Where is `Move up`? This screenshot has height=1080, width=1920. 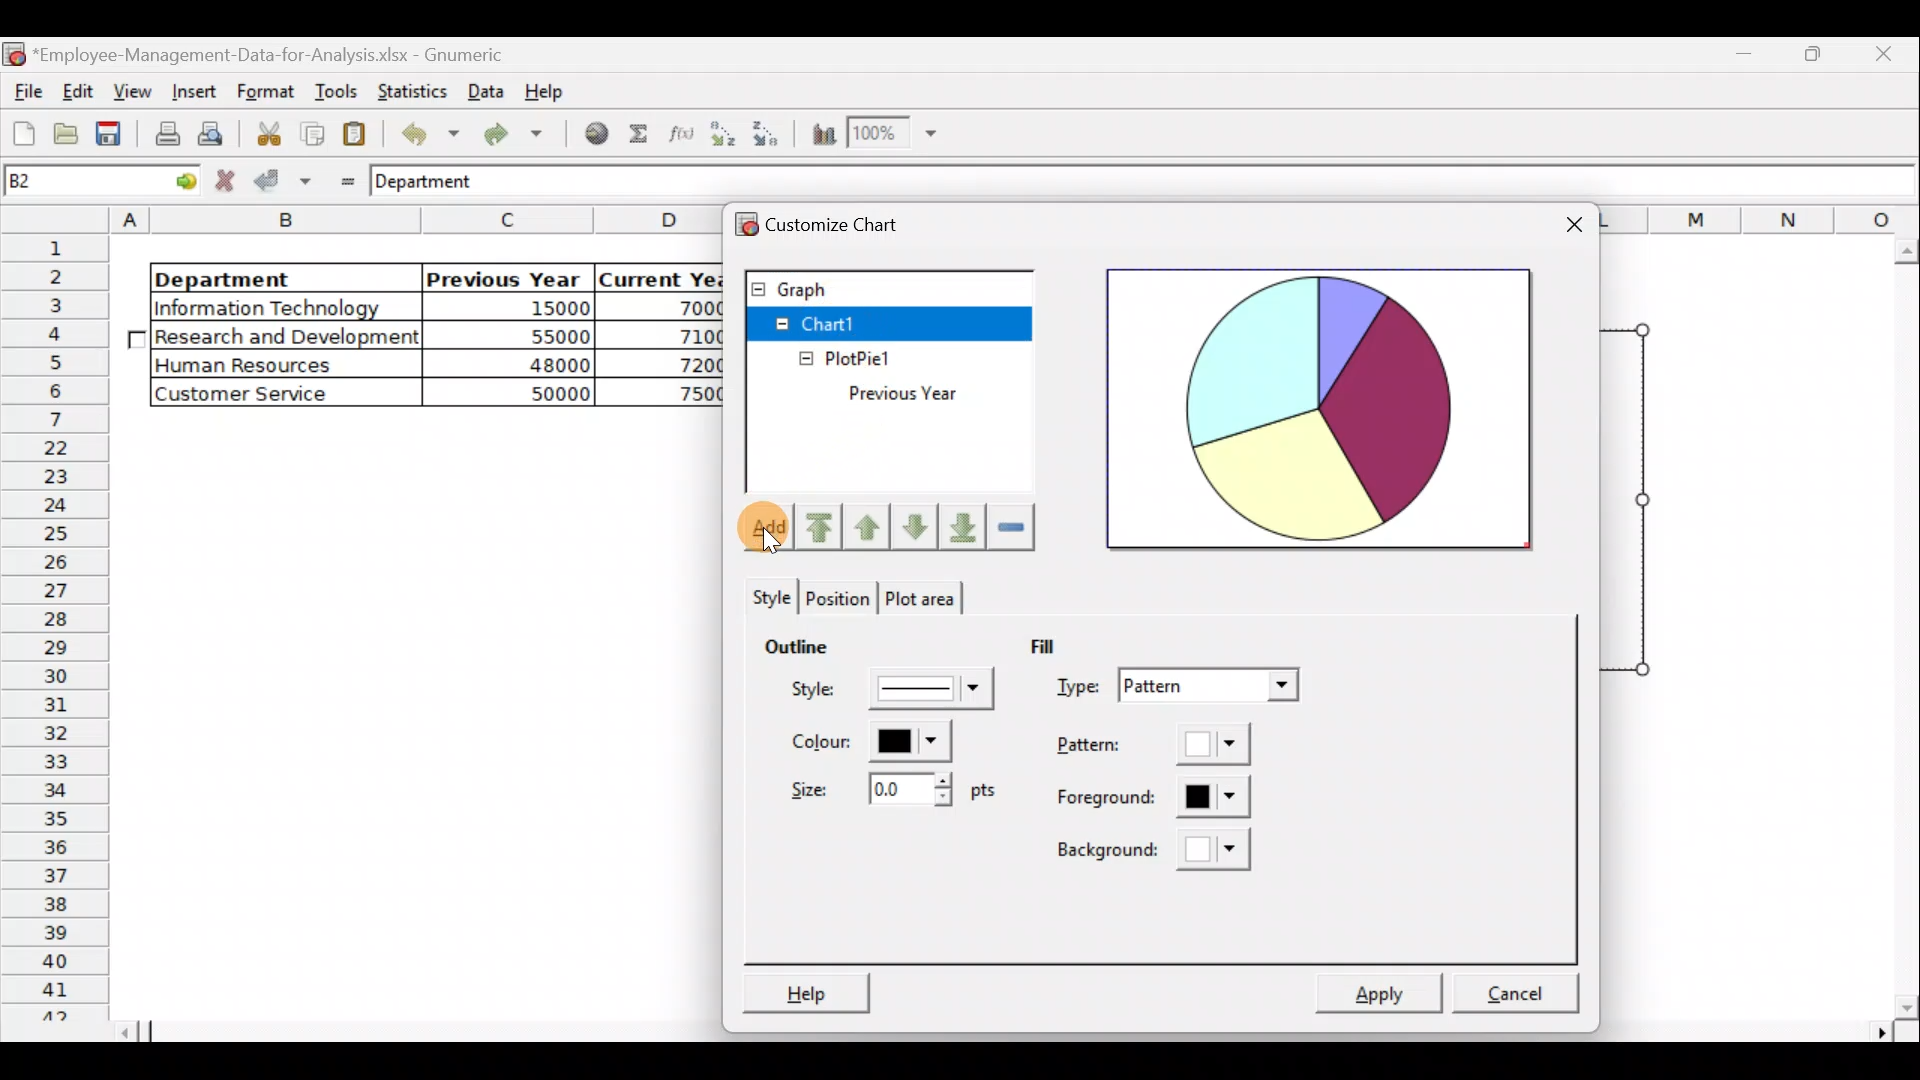
Move up is located at coordinates (870, 524).